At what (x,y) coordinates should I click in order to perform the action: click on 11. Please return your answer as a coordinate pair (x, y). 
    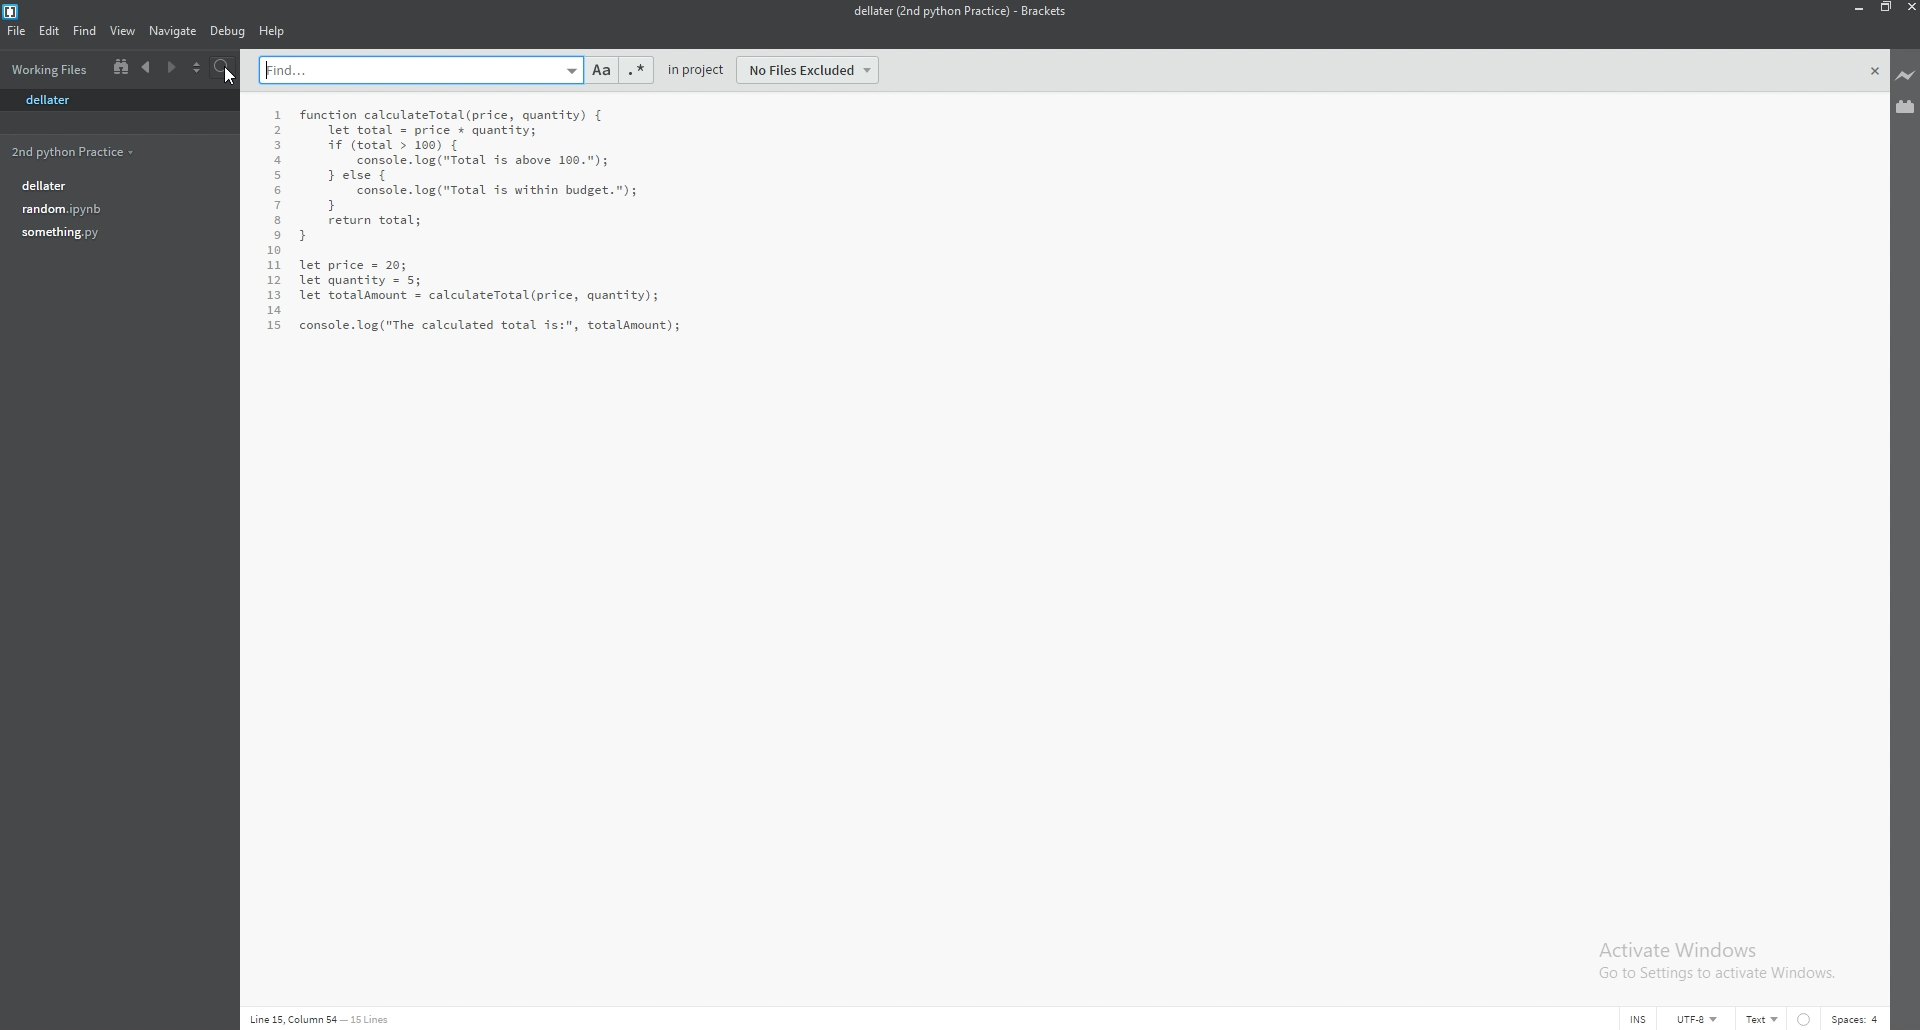
    Looking at the image, I should click on (274, 266).